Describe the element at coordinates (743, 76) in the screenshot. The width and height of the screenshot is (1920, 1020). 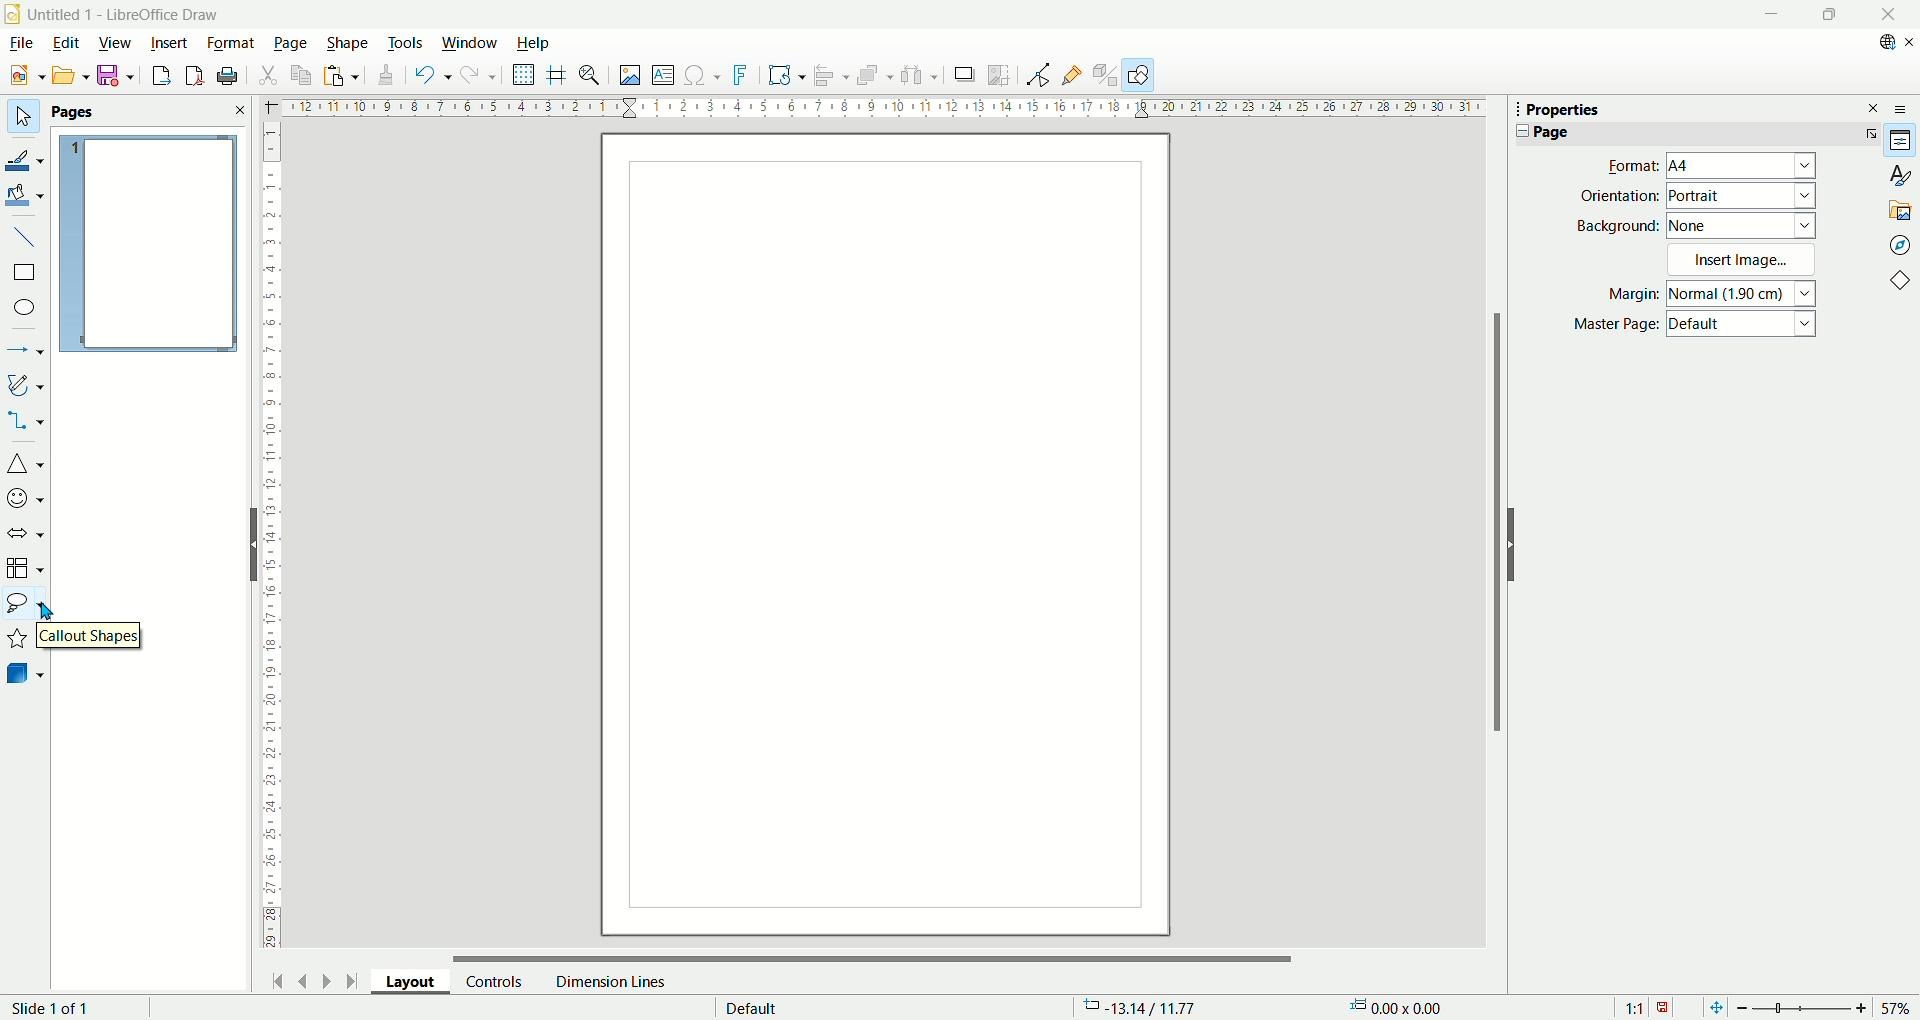
I see `fontwork text` at that location.